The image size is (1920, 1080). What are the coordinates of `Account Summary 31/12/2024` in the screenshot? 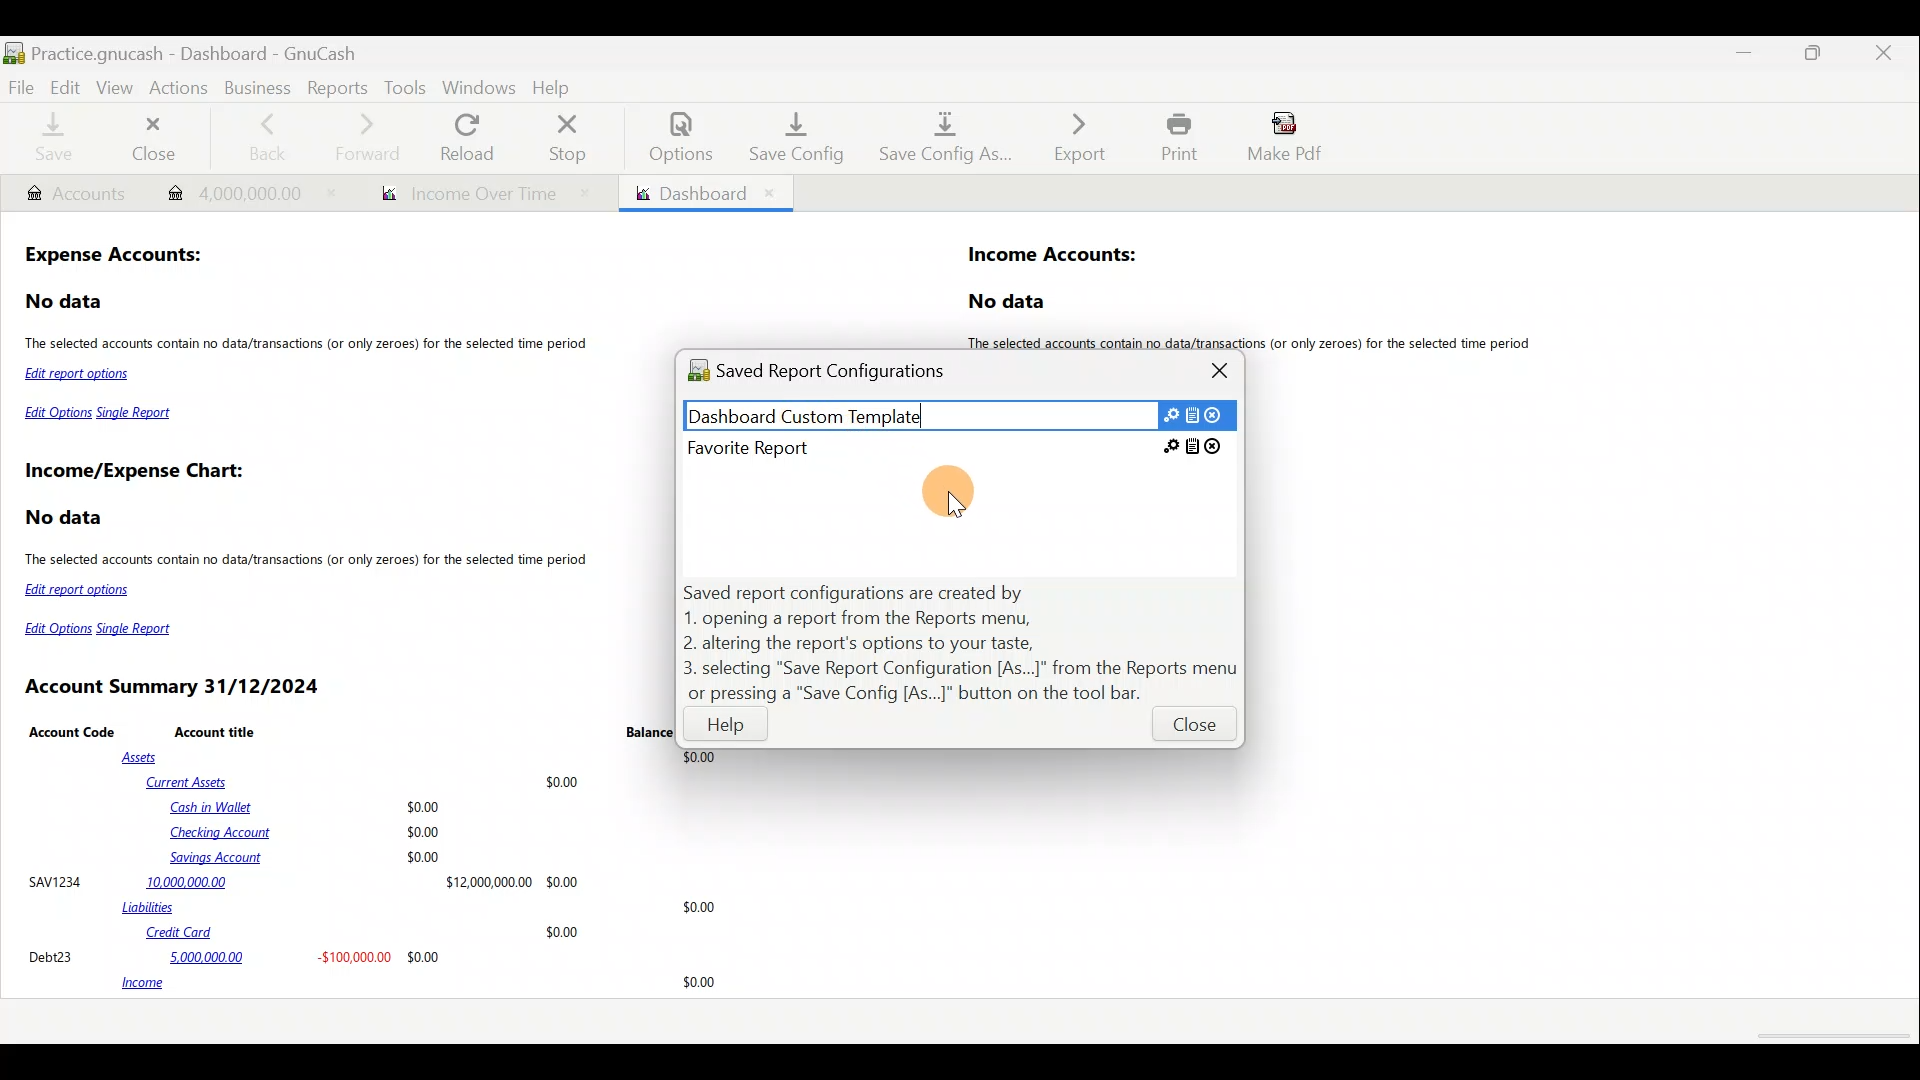 It's located at (176, 687).